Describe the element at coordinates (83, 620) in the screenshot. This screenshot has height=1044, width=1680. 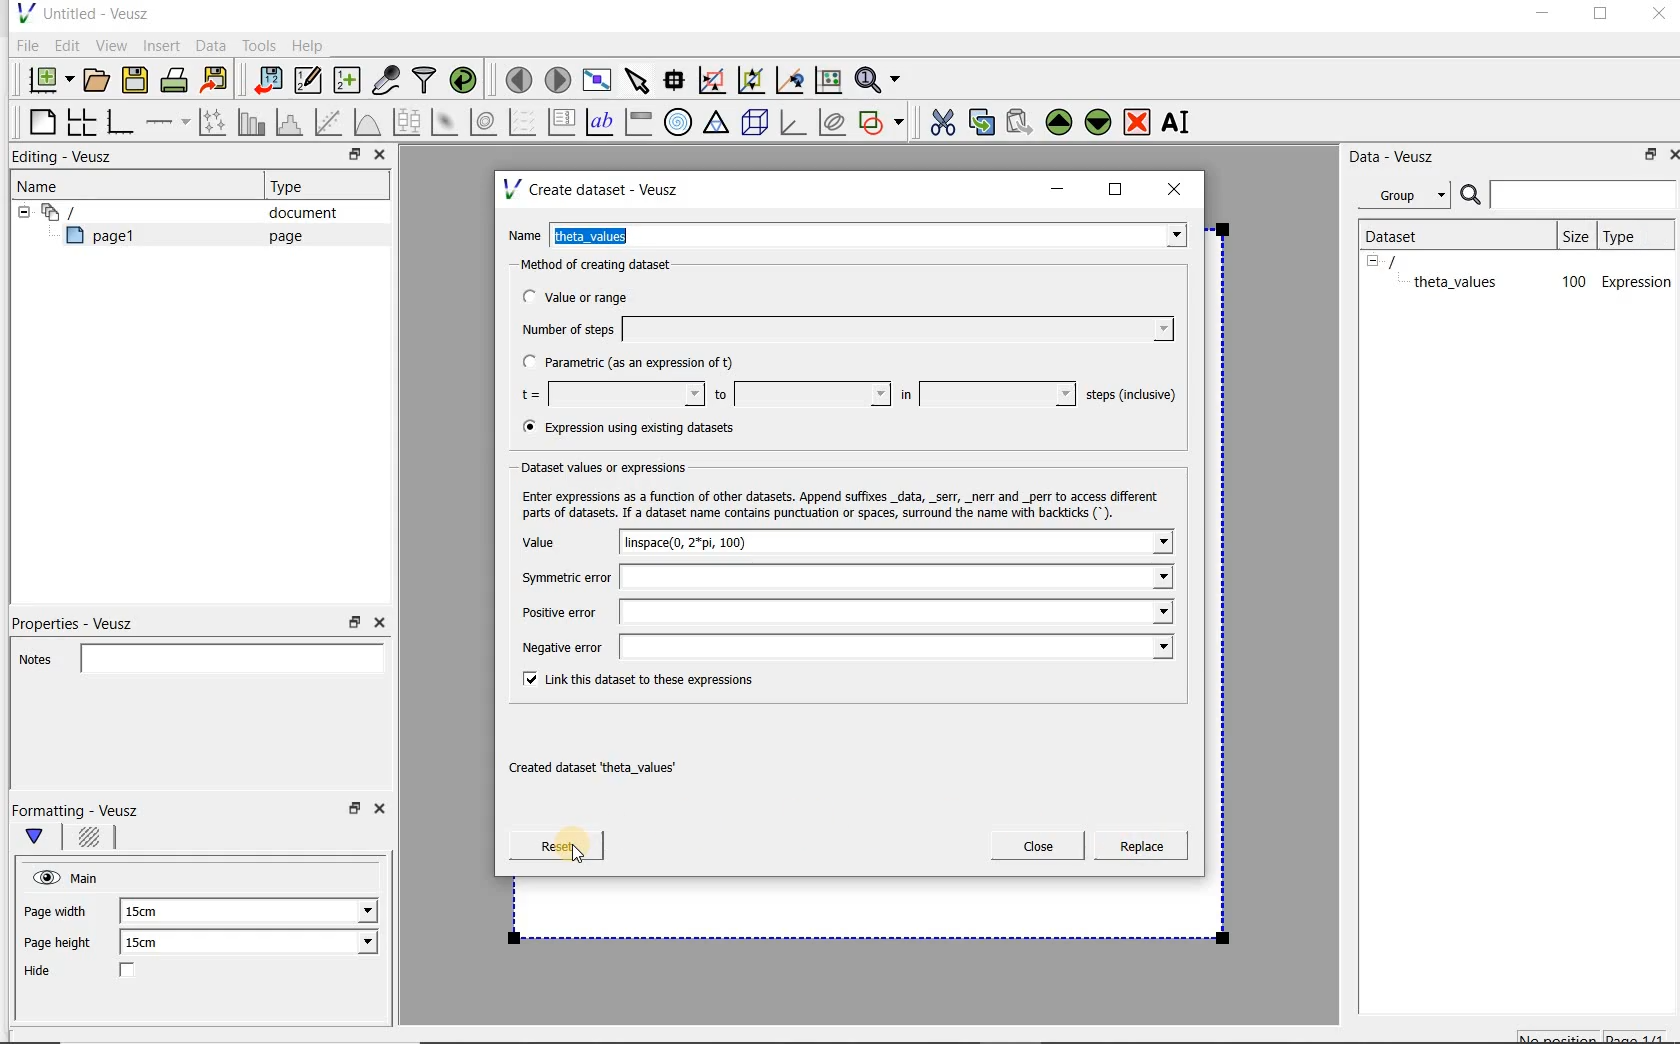
I see `Properties - Veusz` at that location.